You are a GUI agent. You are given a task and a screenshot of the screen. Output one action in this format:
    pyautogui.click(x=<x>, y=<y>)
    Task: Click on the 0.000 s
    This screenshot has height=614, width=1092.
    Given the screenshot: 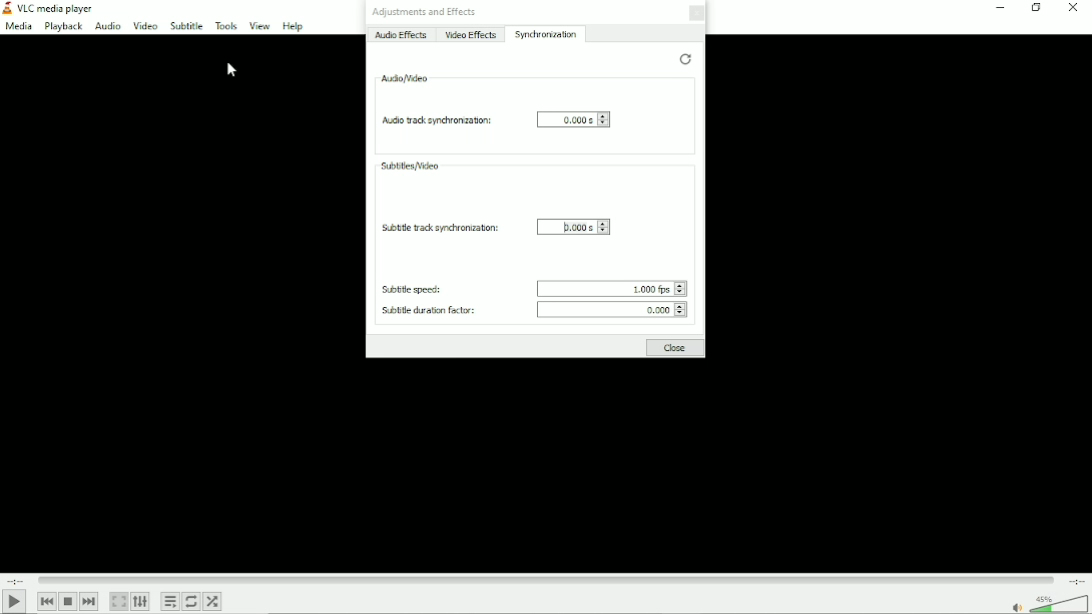 What is the action you would take?
    pyautogui.click(x=572, y=119)
    